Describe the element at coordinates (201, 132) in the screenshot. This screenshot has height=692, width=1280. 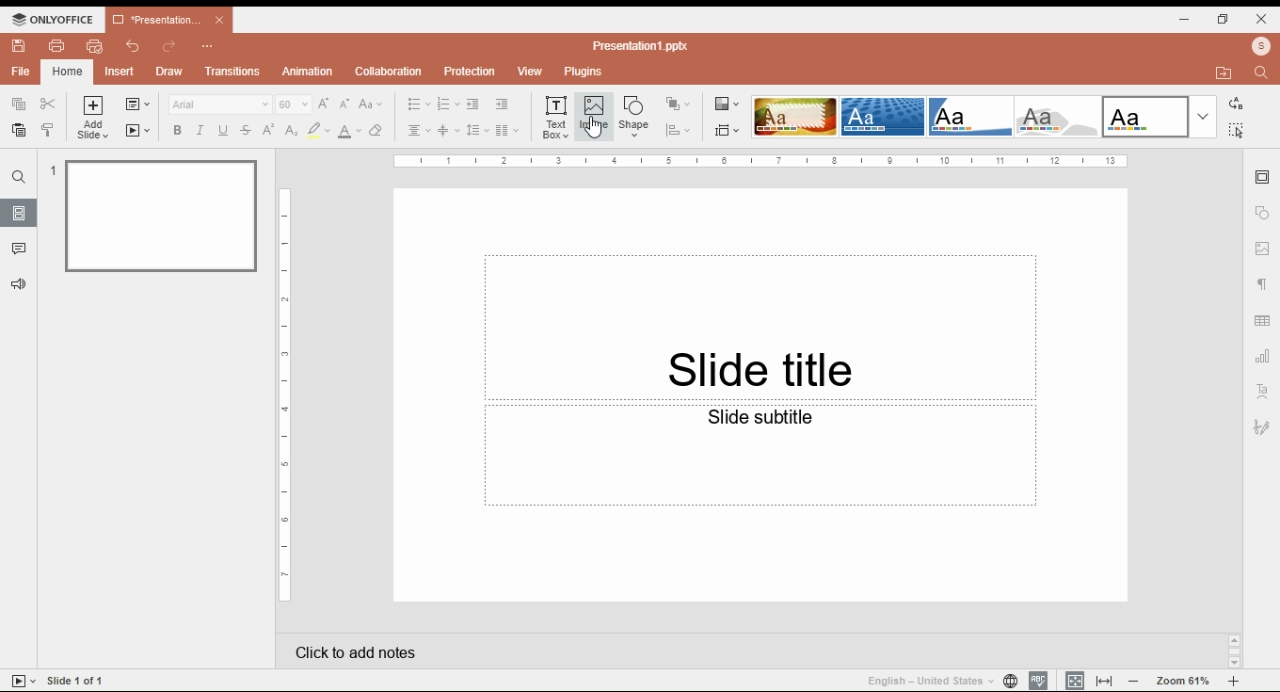
I see `italics` at that location.